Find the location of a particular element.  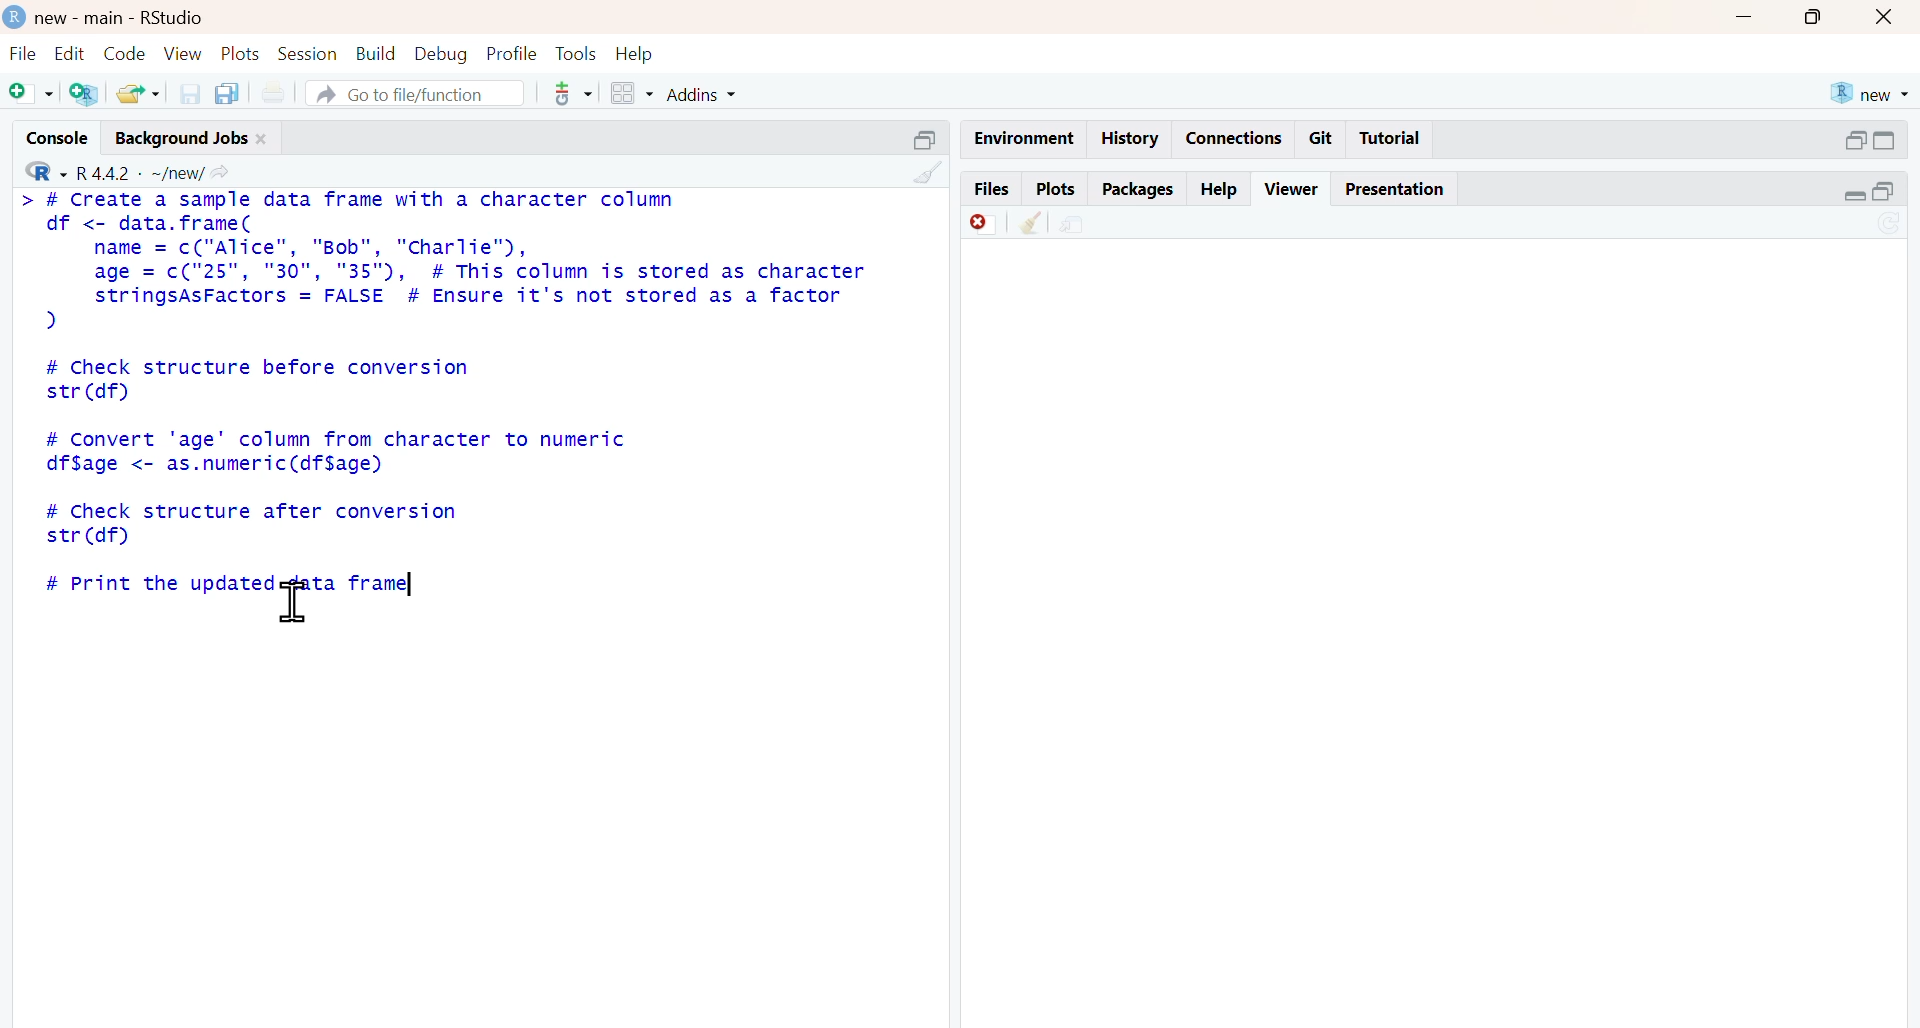

view is located at coordinates (183, 55).